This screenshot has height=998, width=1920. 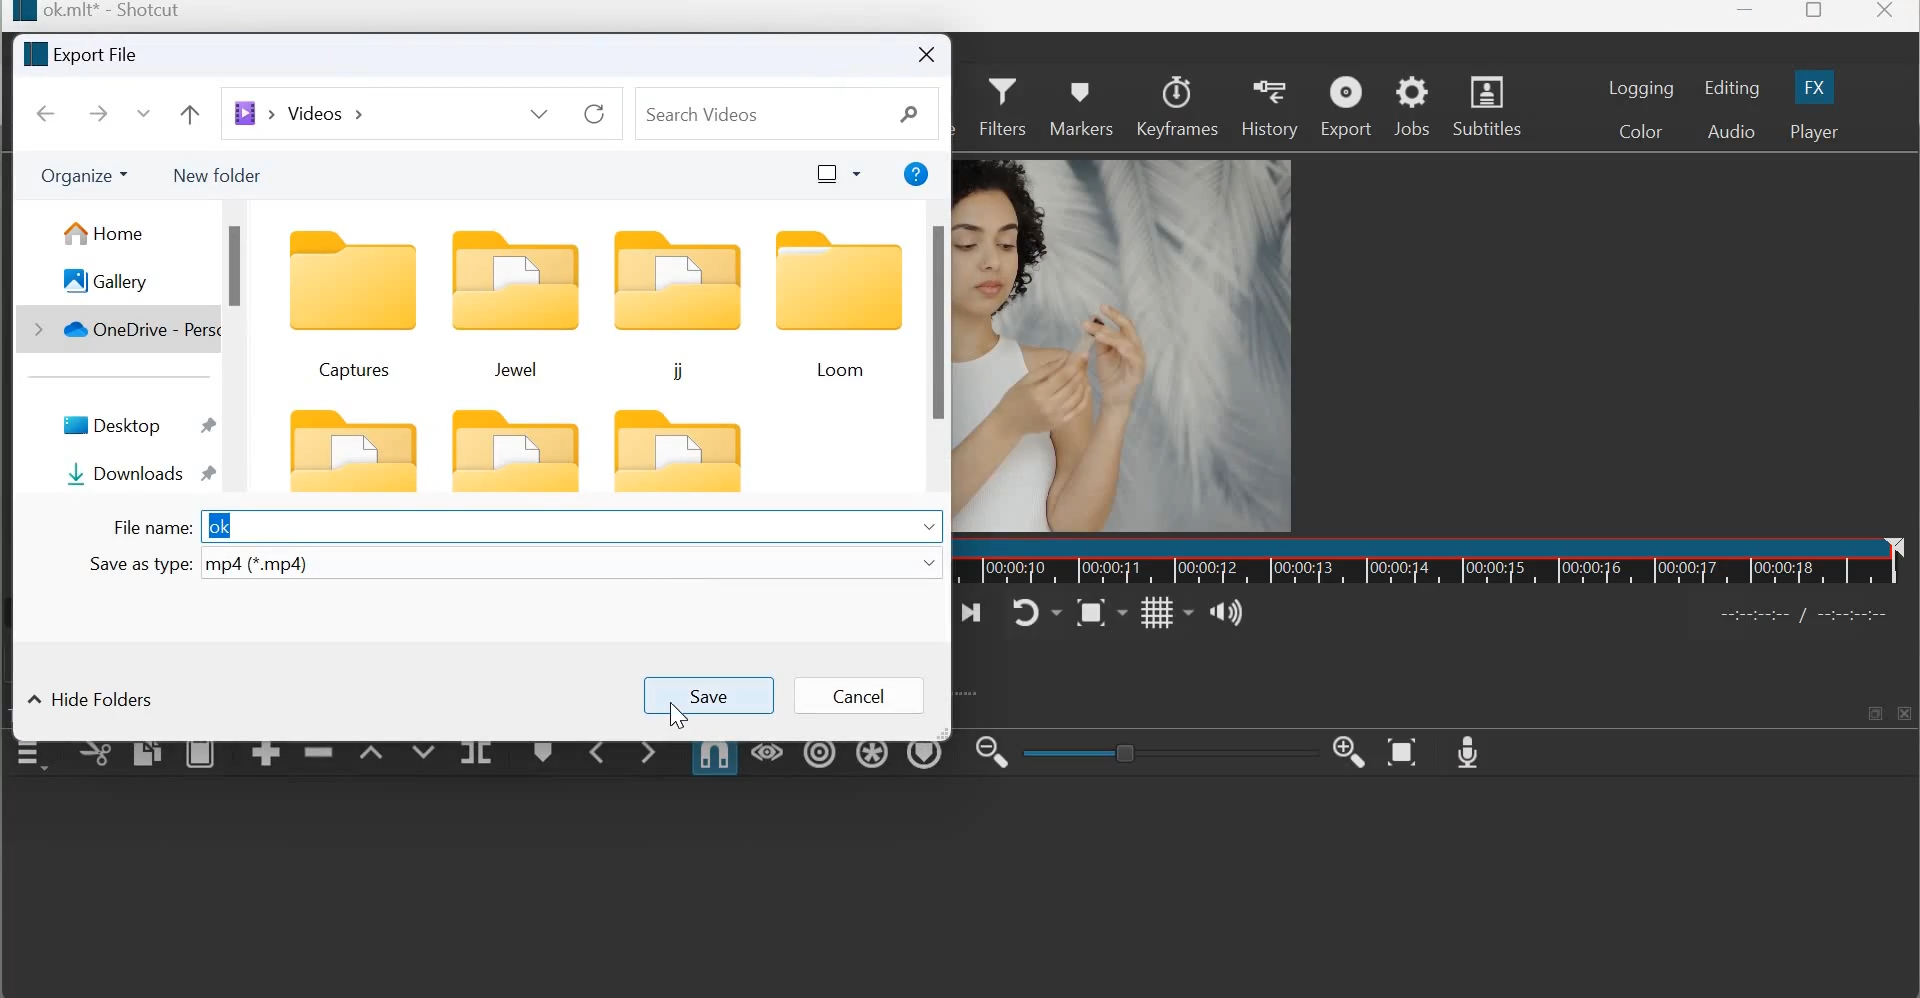 What do you see at coordinates (1888, 15) in the screenshot?
I see `Close` at bounding box center [1888, 15].